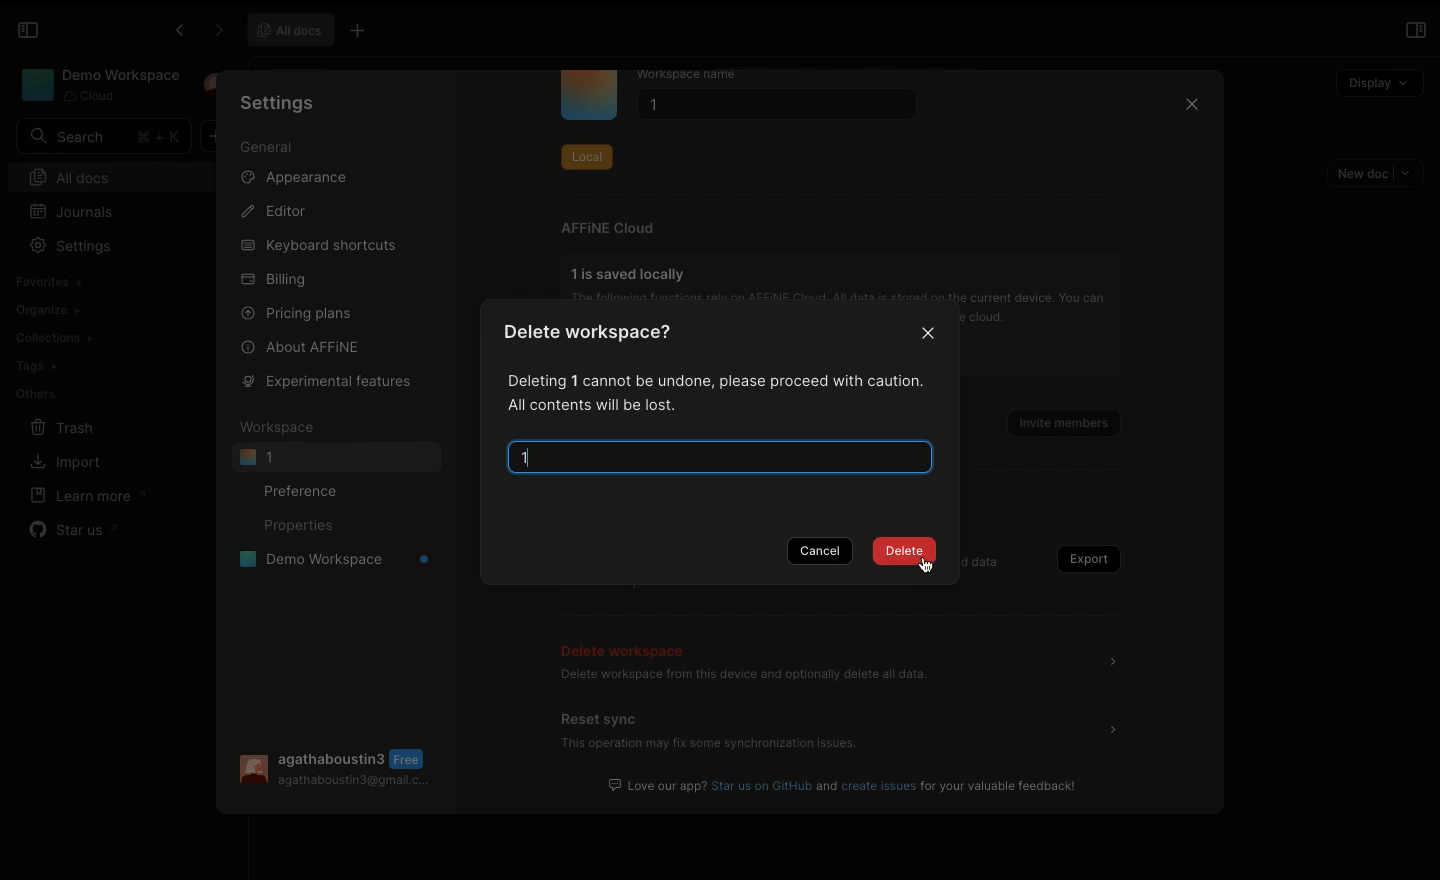 Image resolution: width=1440 pixels, height=880 pixels. I want to click on Cancel, so click(823, 552).